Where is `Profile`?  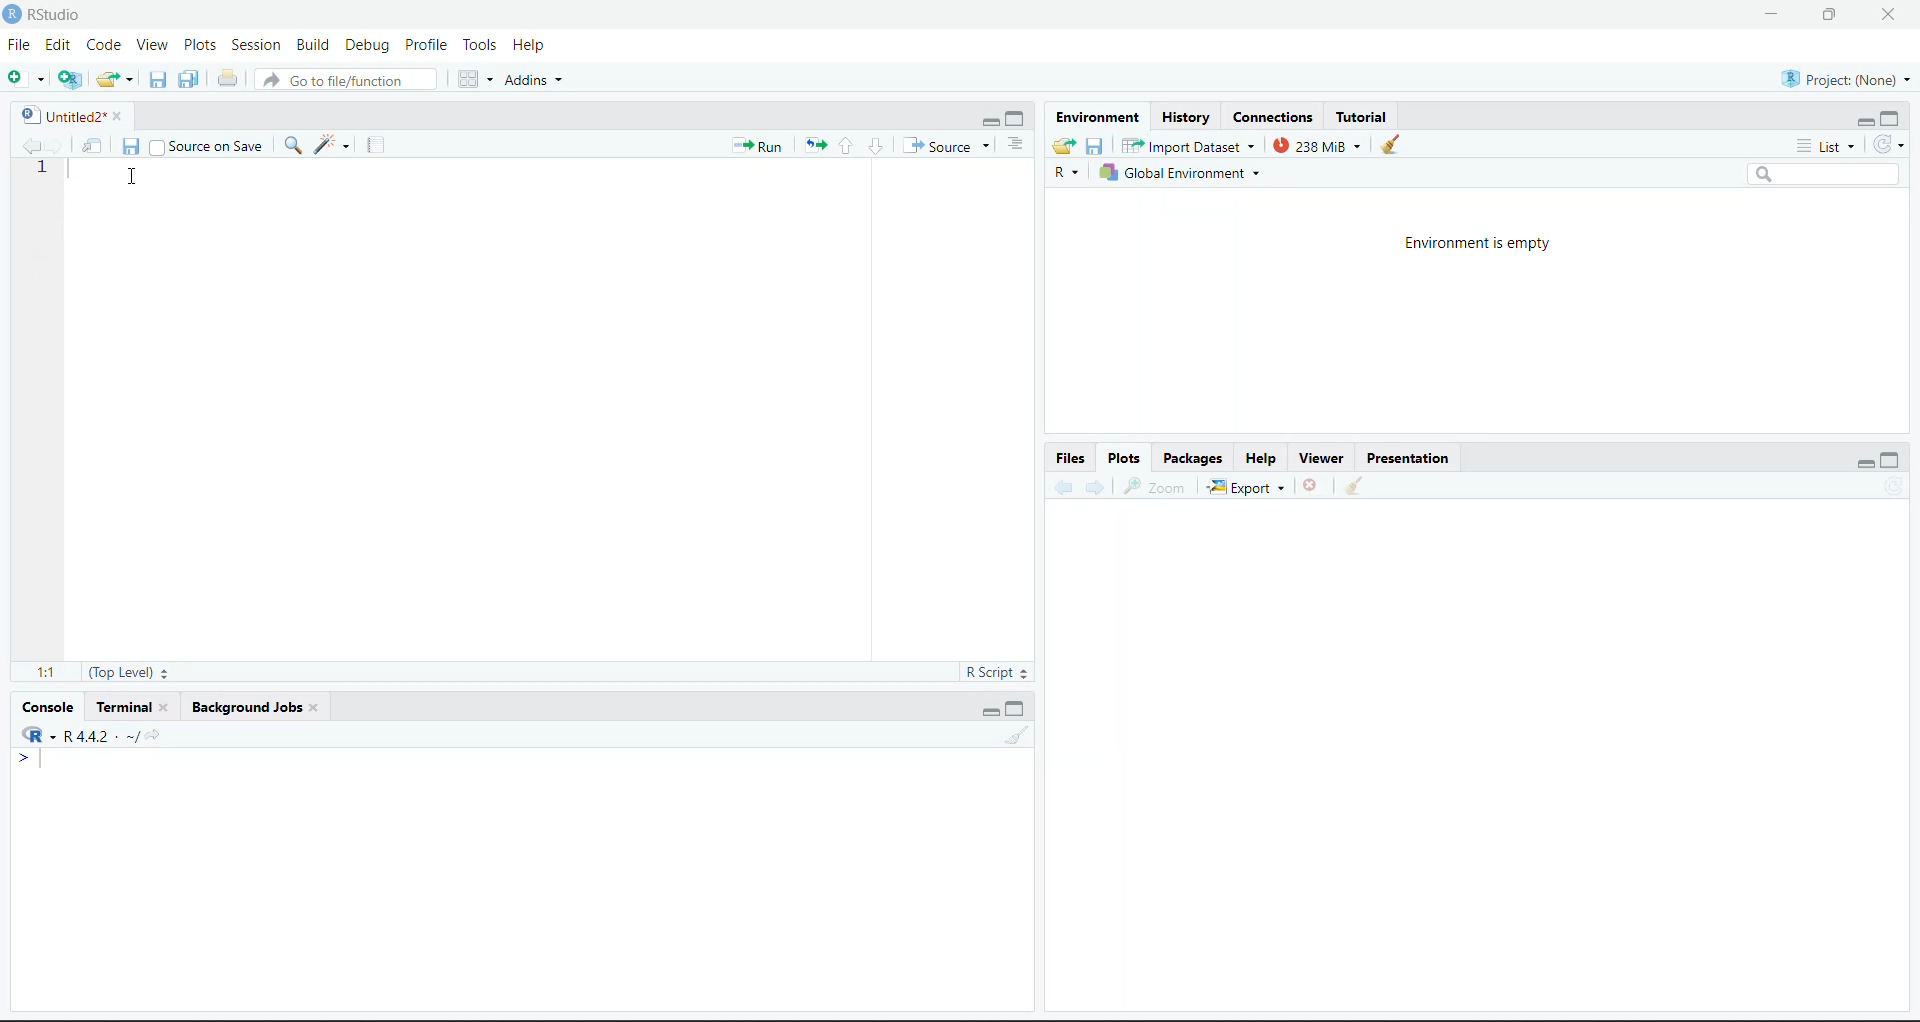
Profile is located at coordinates (428, 45).